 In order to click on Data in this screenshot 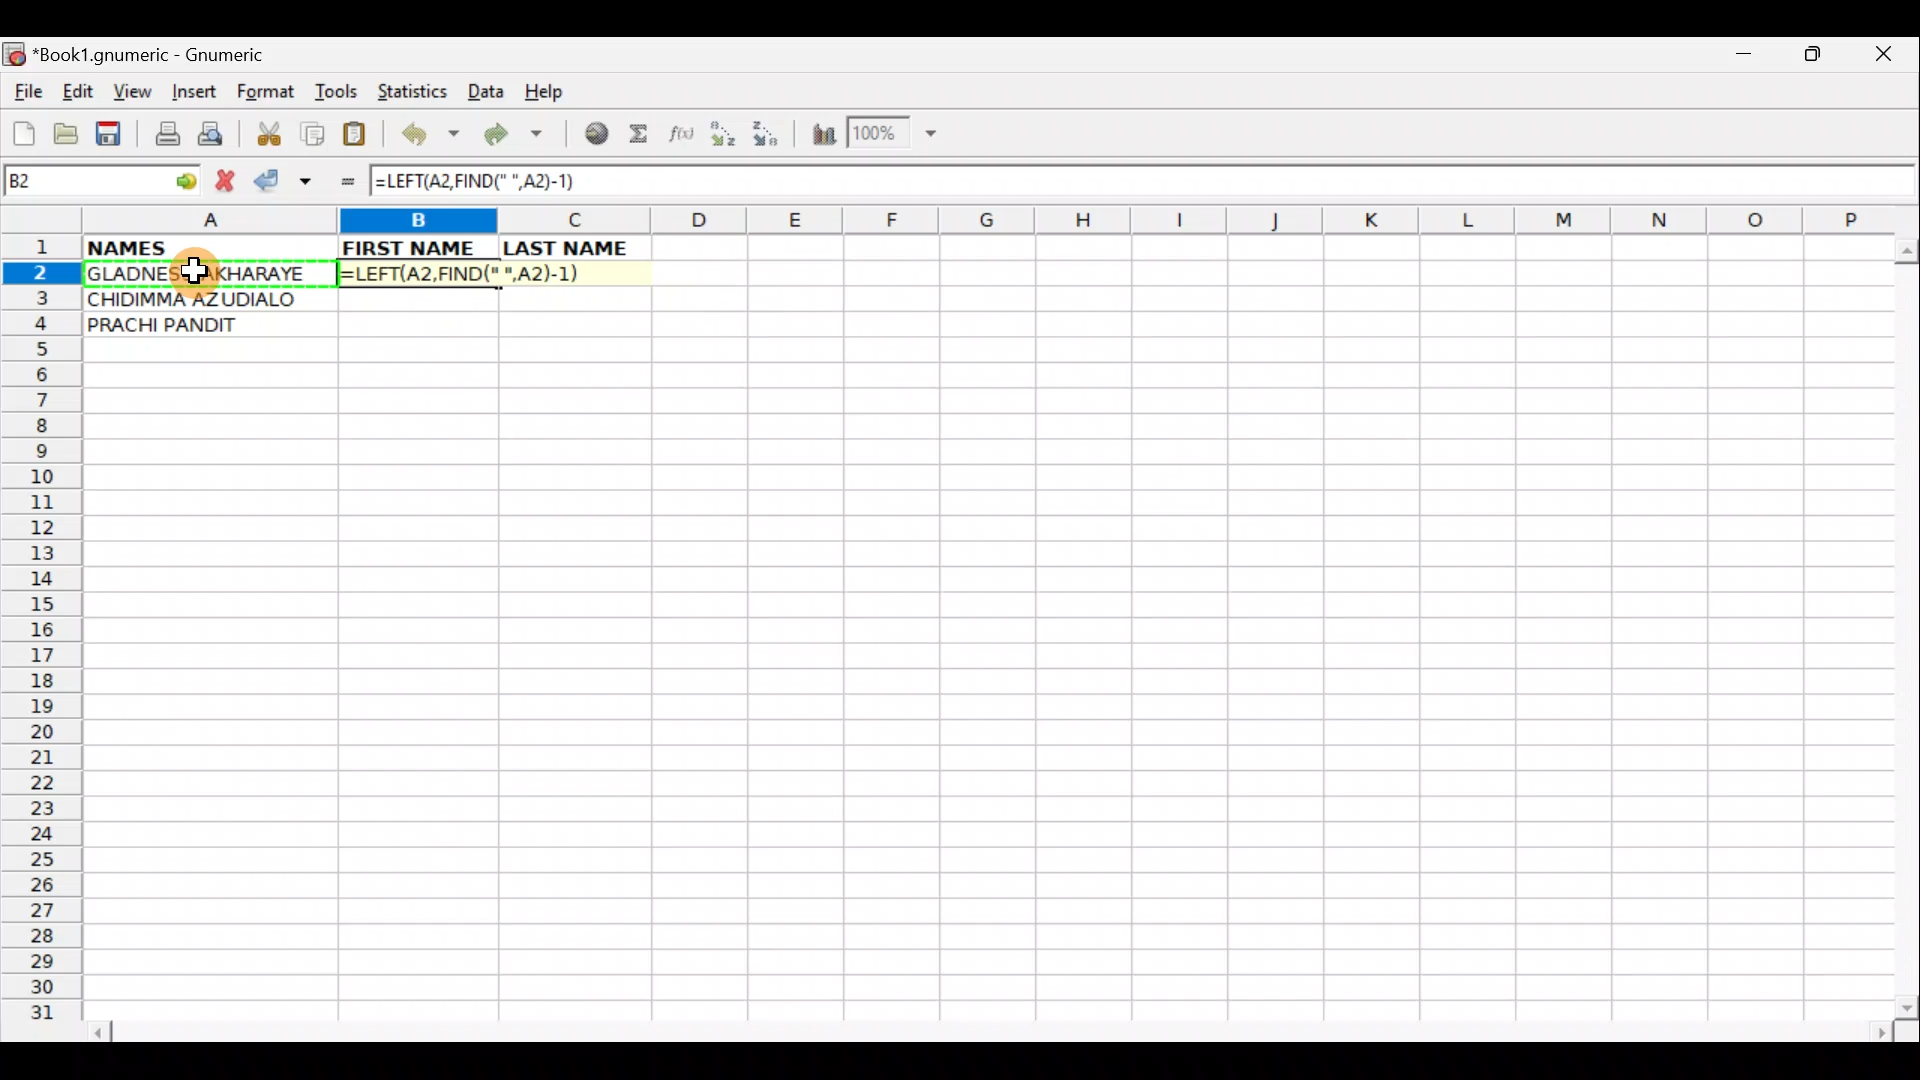, I will do `click(485, 90)`.